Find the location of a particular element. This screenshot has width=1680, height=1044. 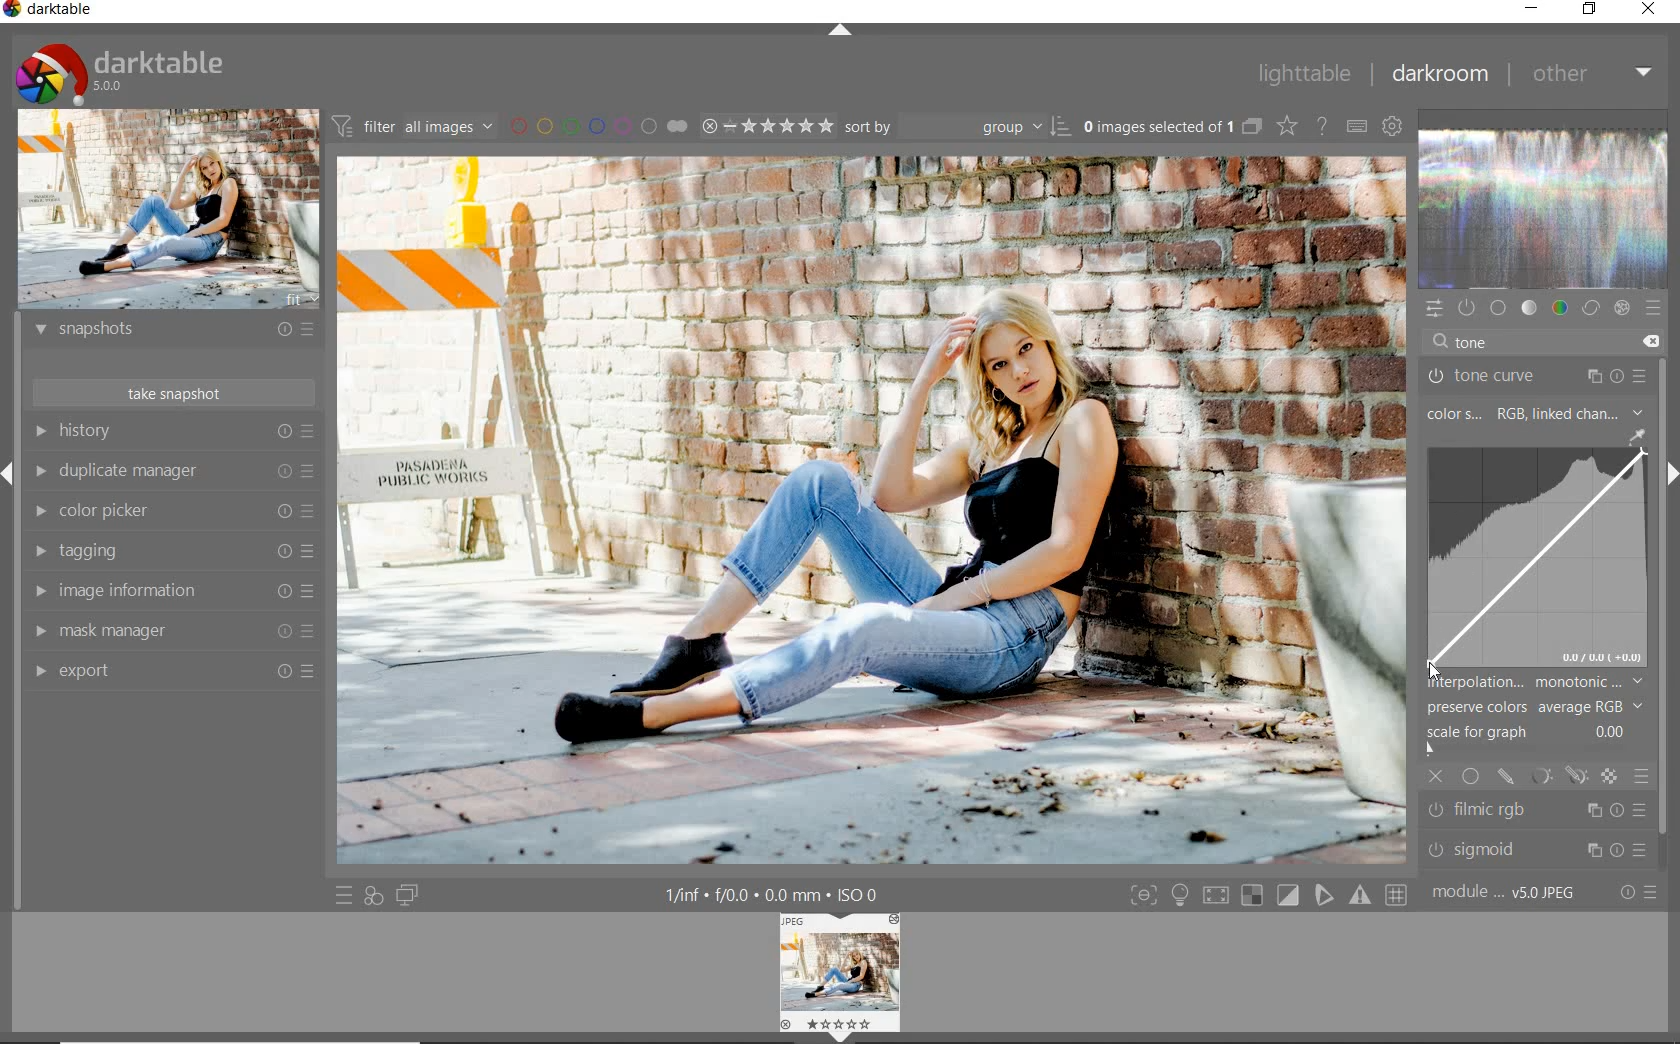

sort is located at coordinates (958, 130).